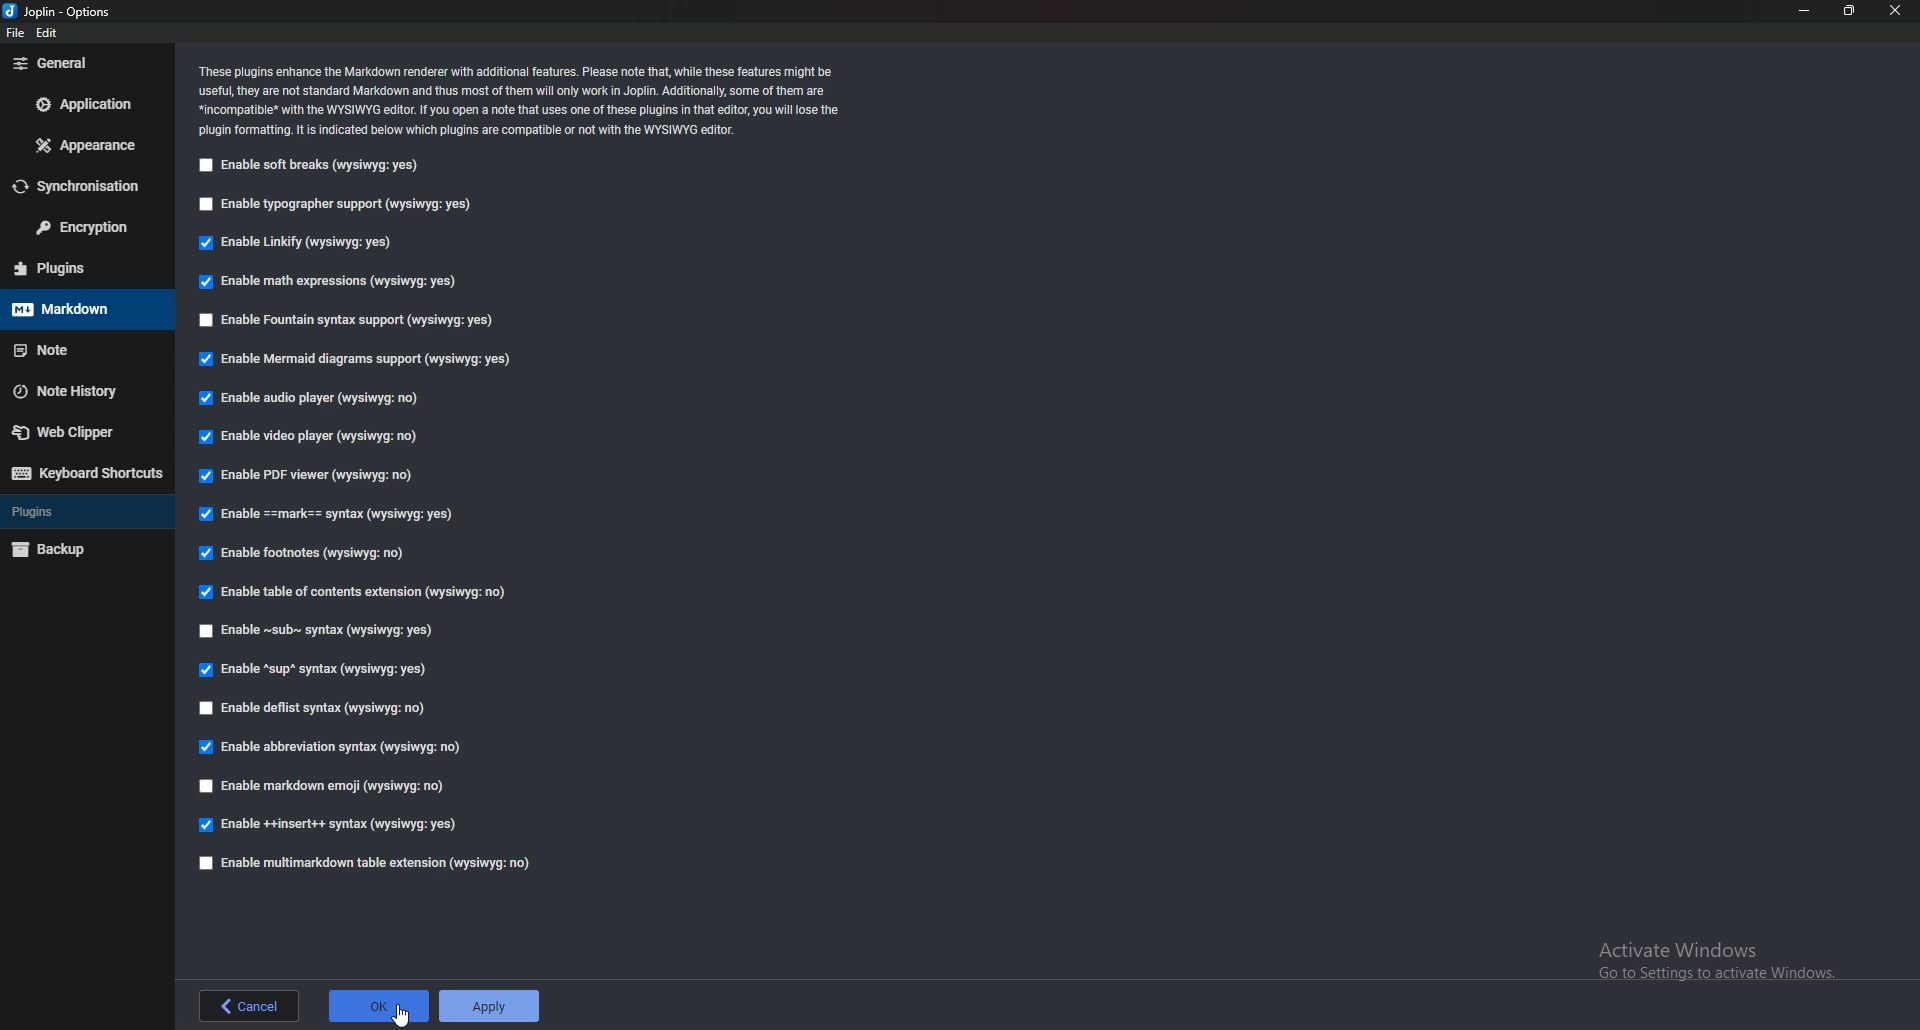 Image resolution: width=1920 pixels, height=1030 pixels. Describe the element at coordinates (316, 435) in the screenshot. I see `Enable video player (wysiwyg: no)` at that location.